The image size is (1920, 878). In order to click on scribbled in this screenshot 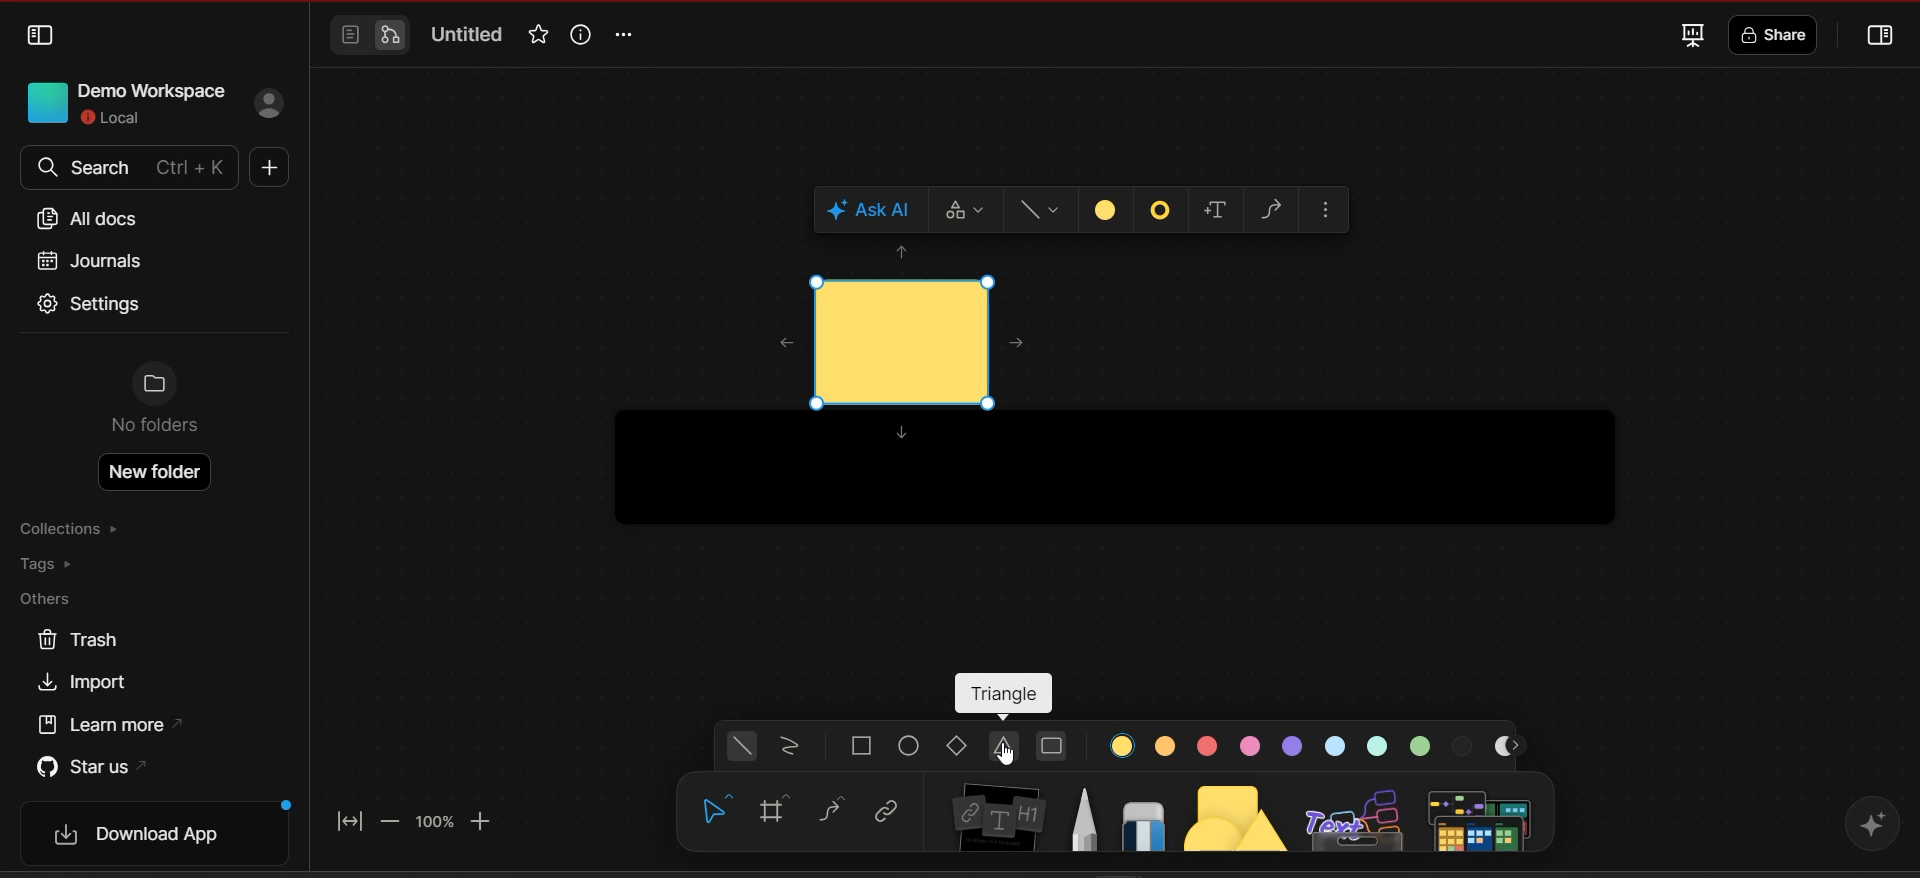, I will do `click(790, 748)`.